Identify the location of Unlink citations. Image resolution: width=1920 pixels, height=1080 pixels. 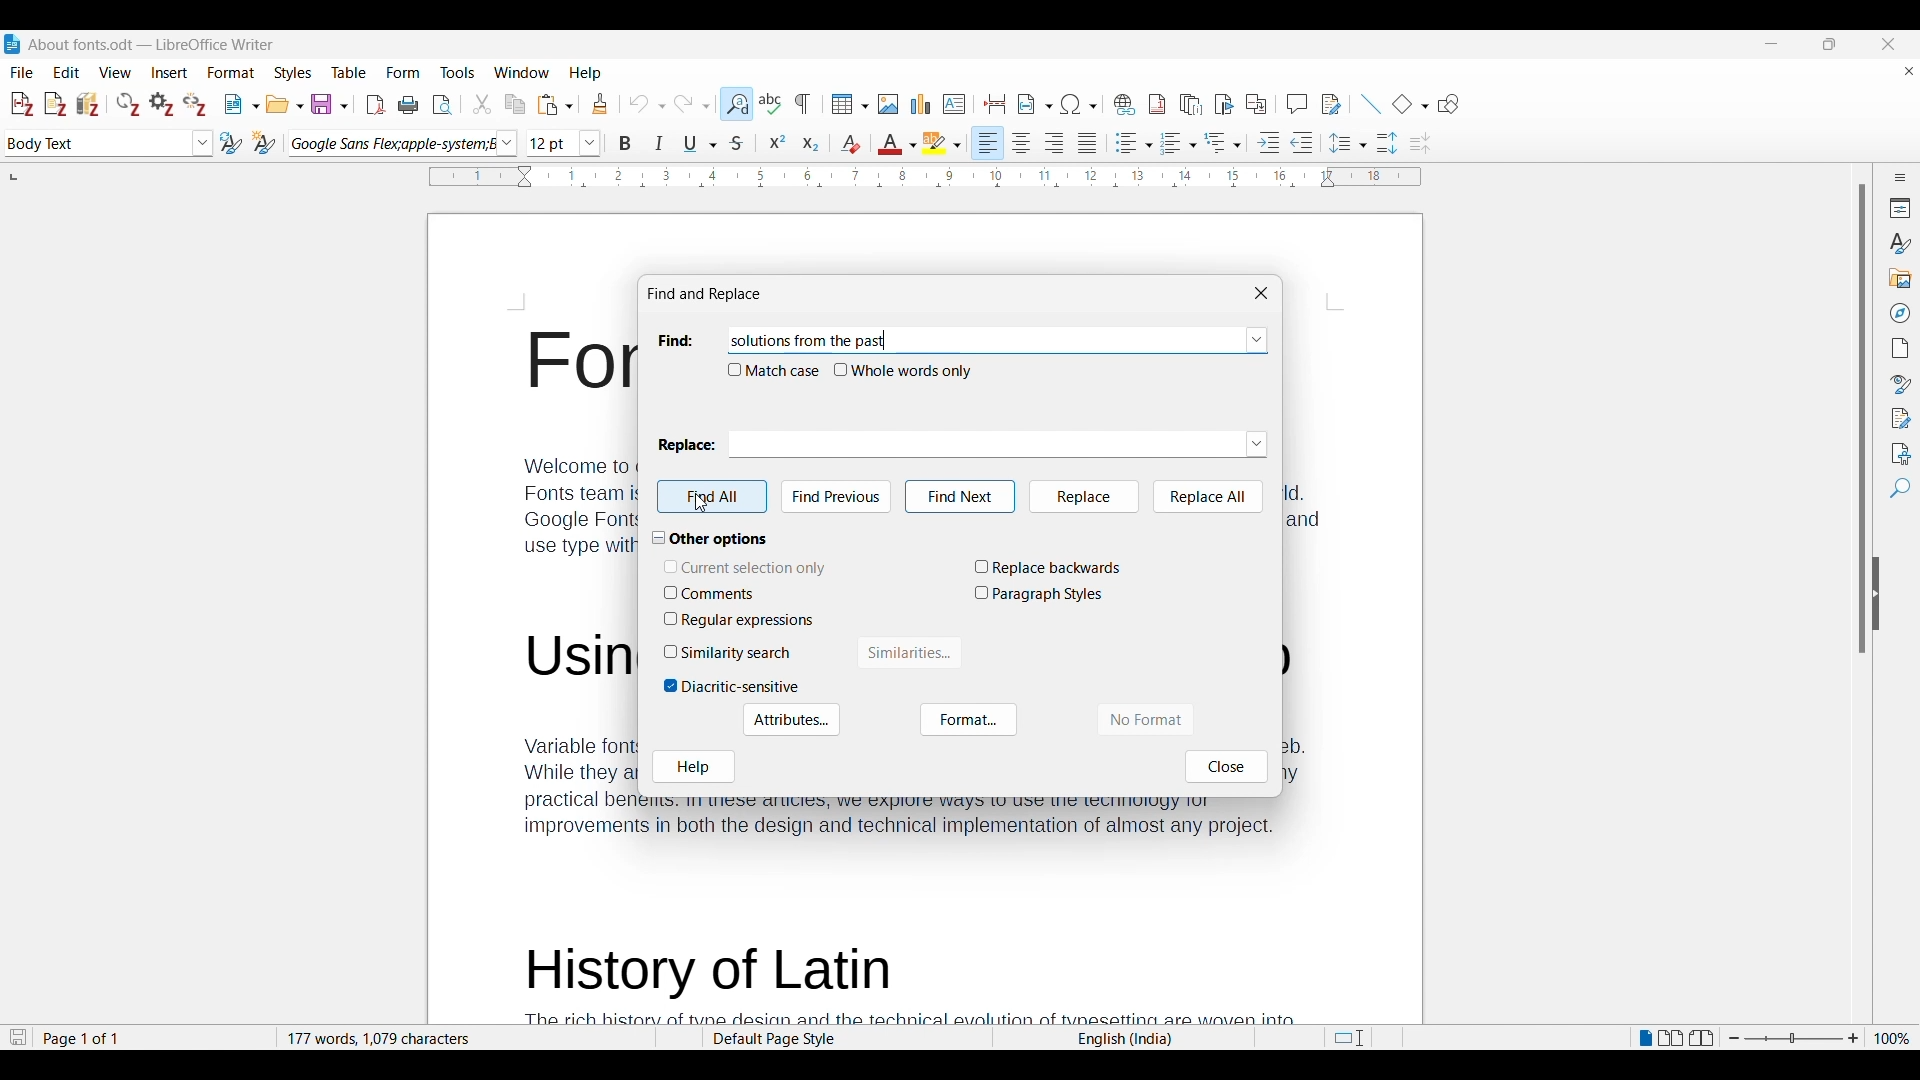
(195, 104).